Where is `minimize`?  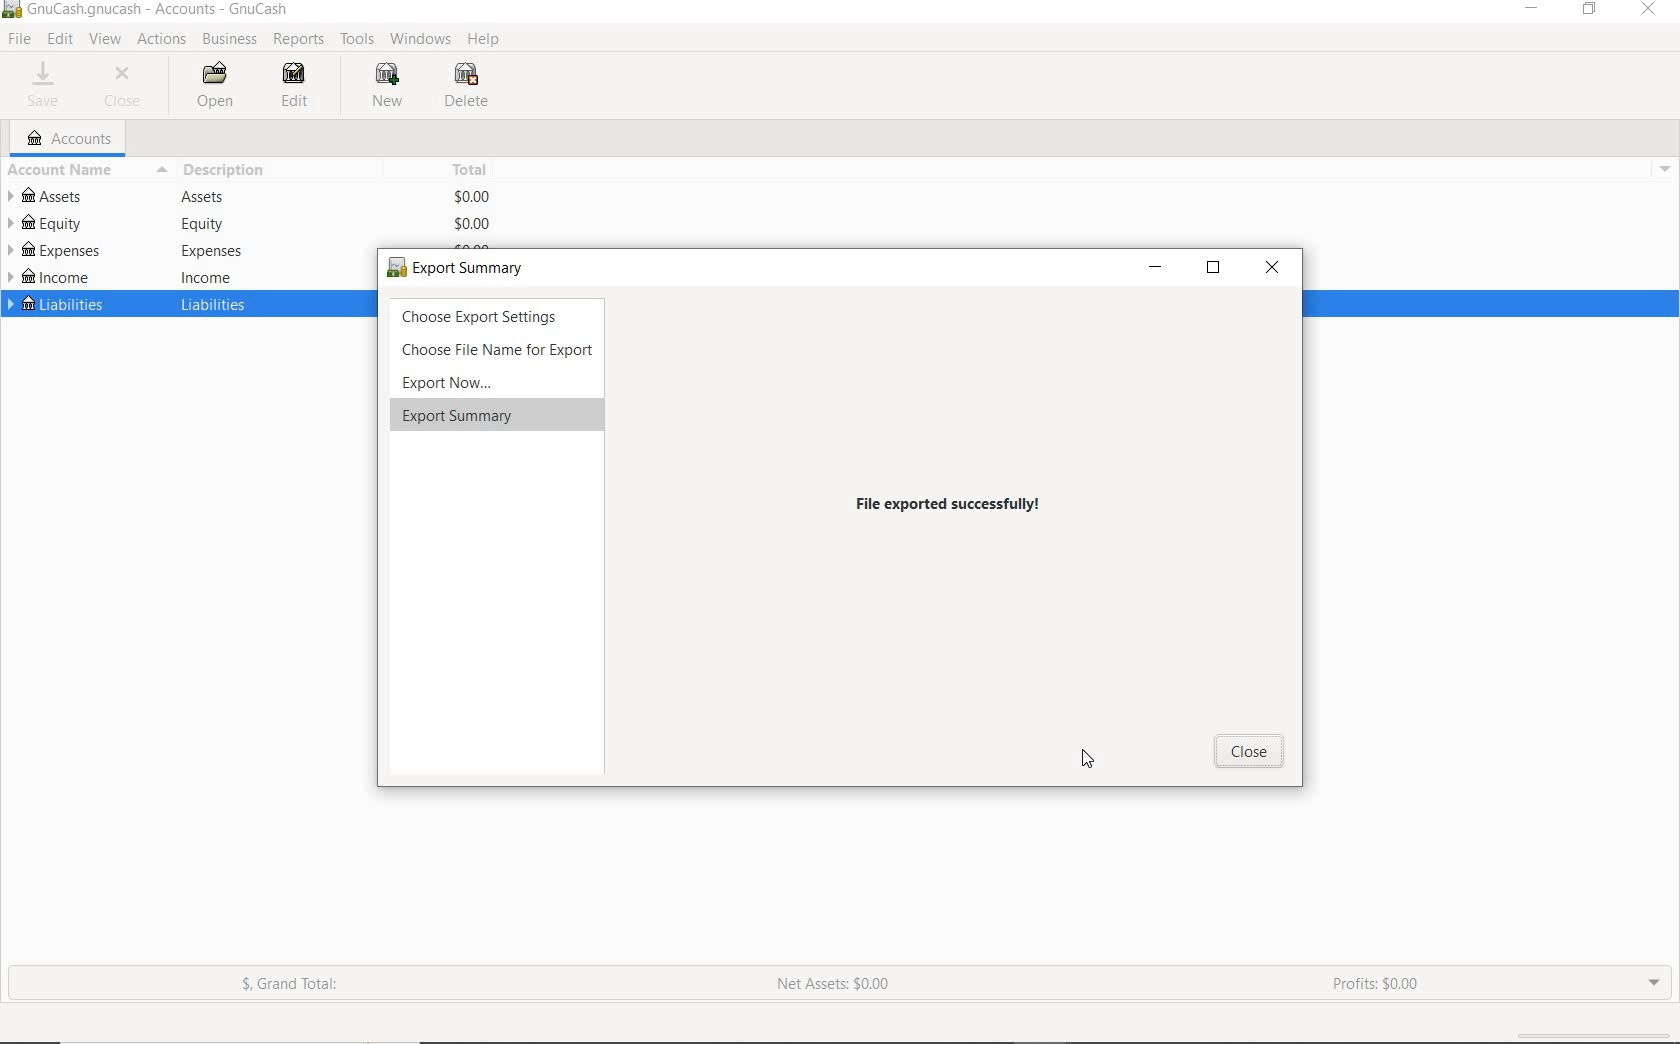
minimize is located at coordinates (1154, 264).